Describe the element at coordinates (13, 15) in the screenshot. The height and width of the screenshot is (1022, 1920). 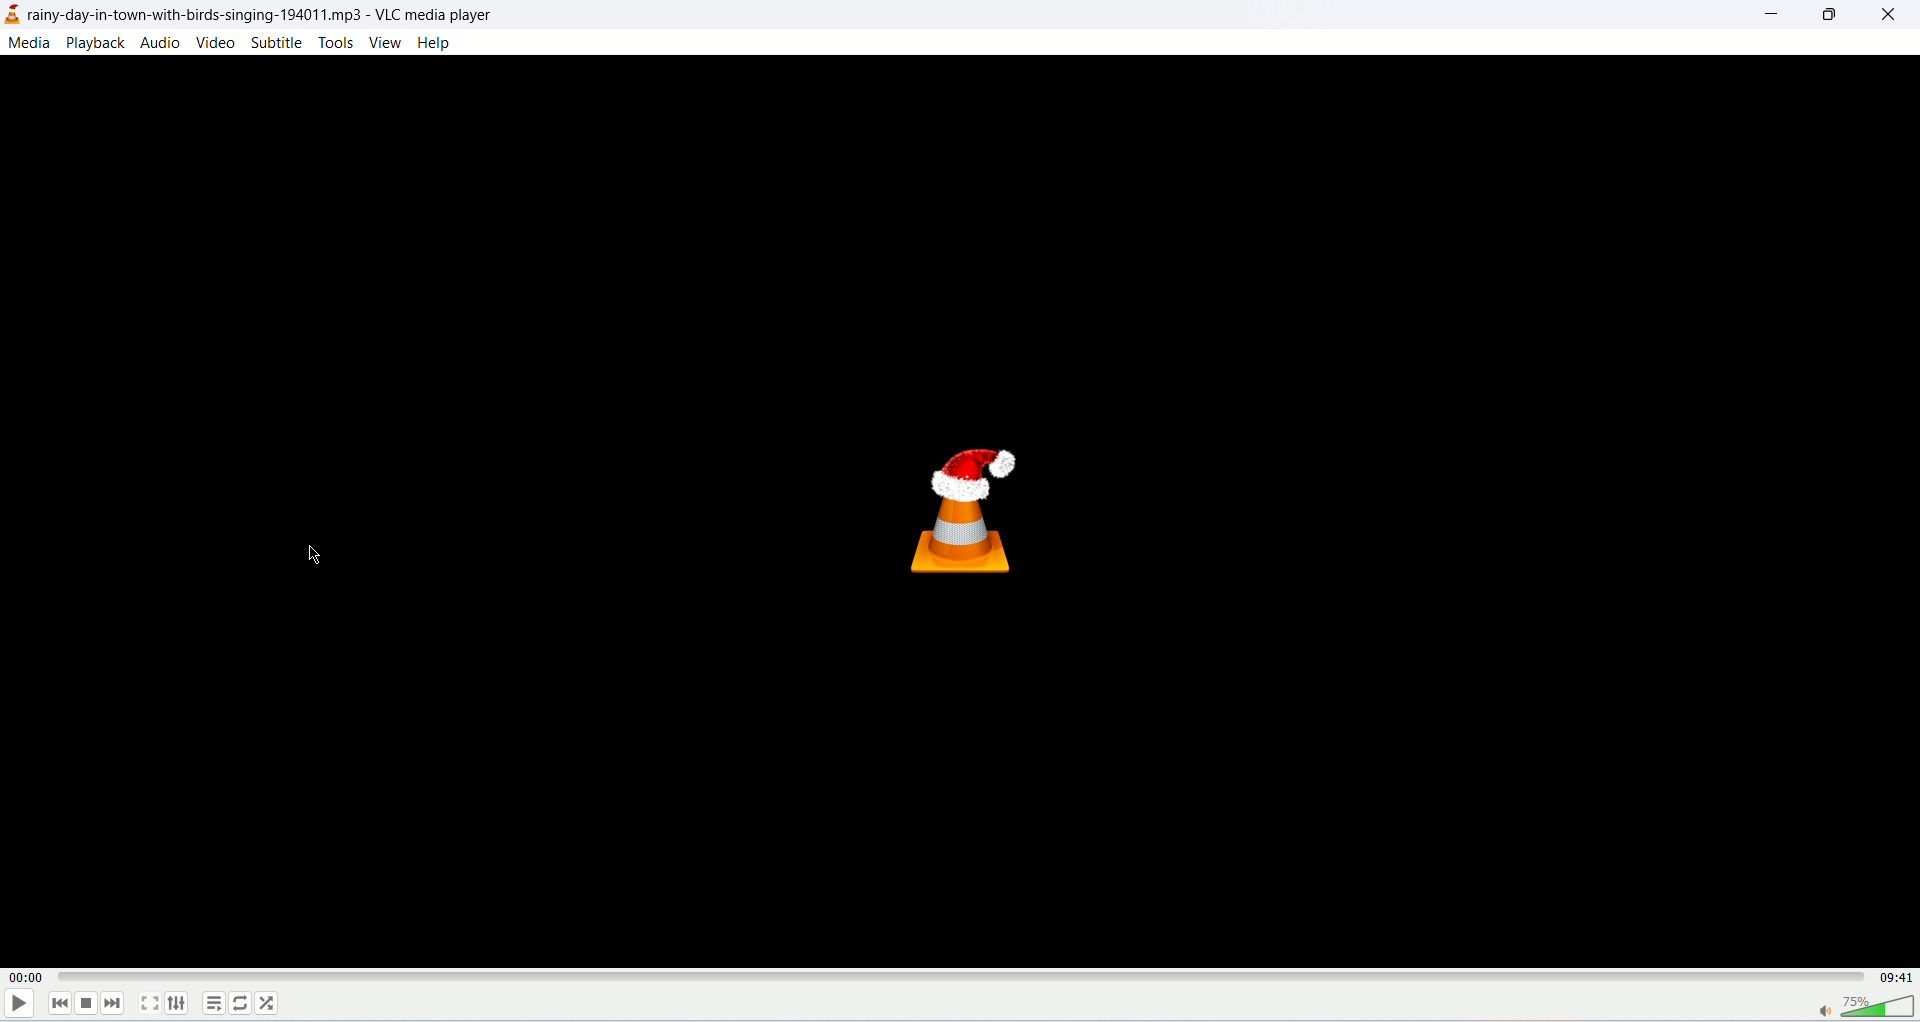
I see `logo` at that location.